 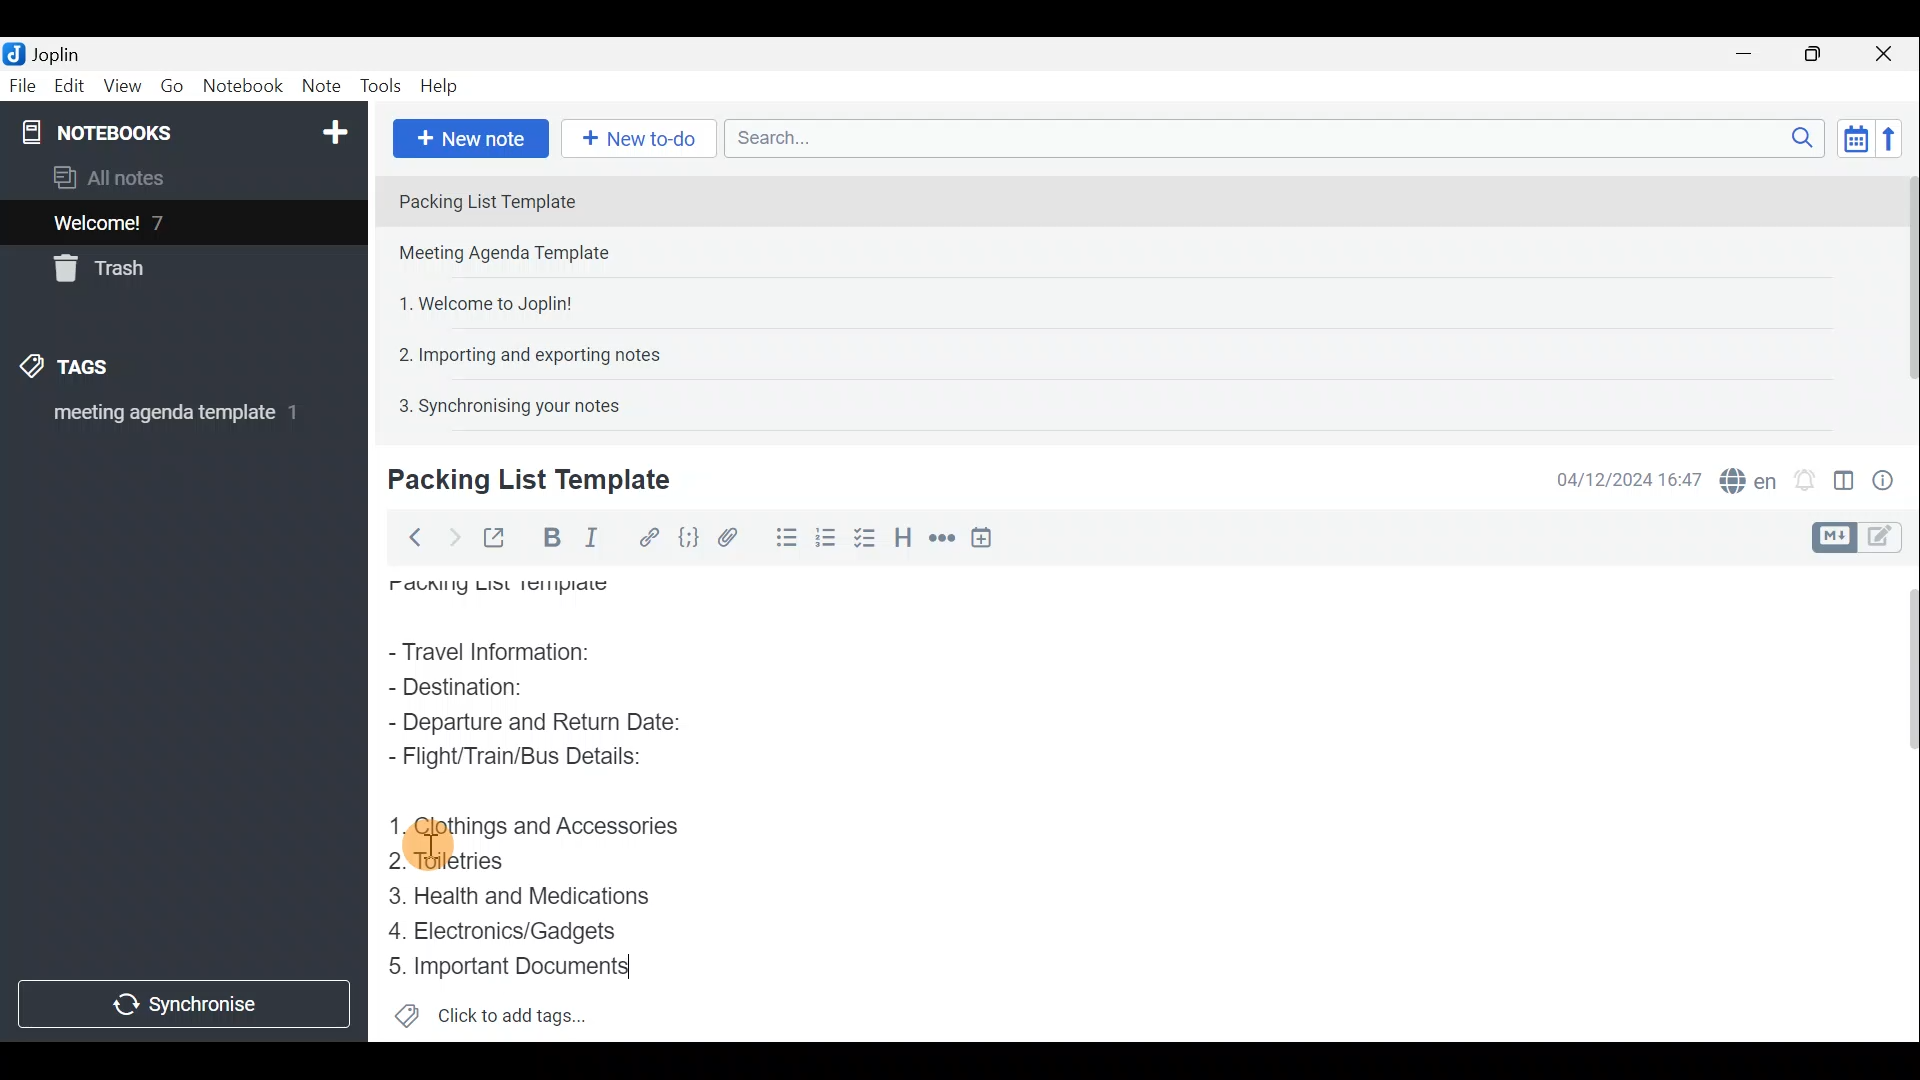 What do you see at coordinates (1896, 137) in the screenshot?
I see `Reverse sort order` at bounding box center [1896, 137].